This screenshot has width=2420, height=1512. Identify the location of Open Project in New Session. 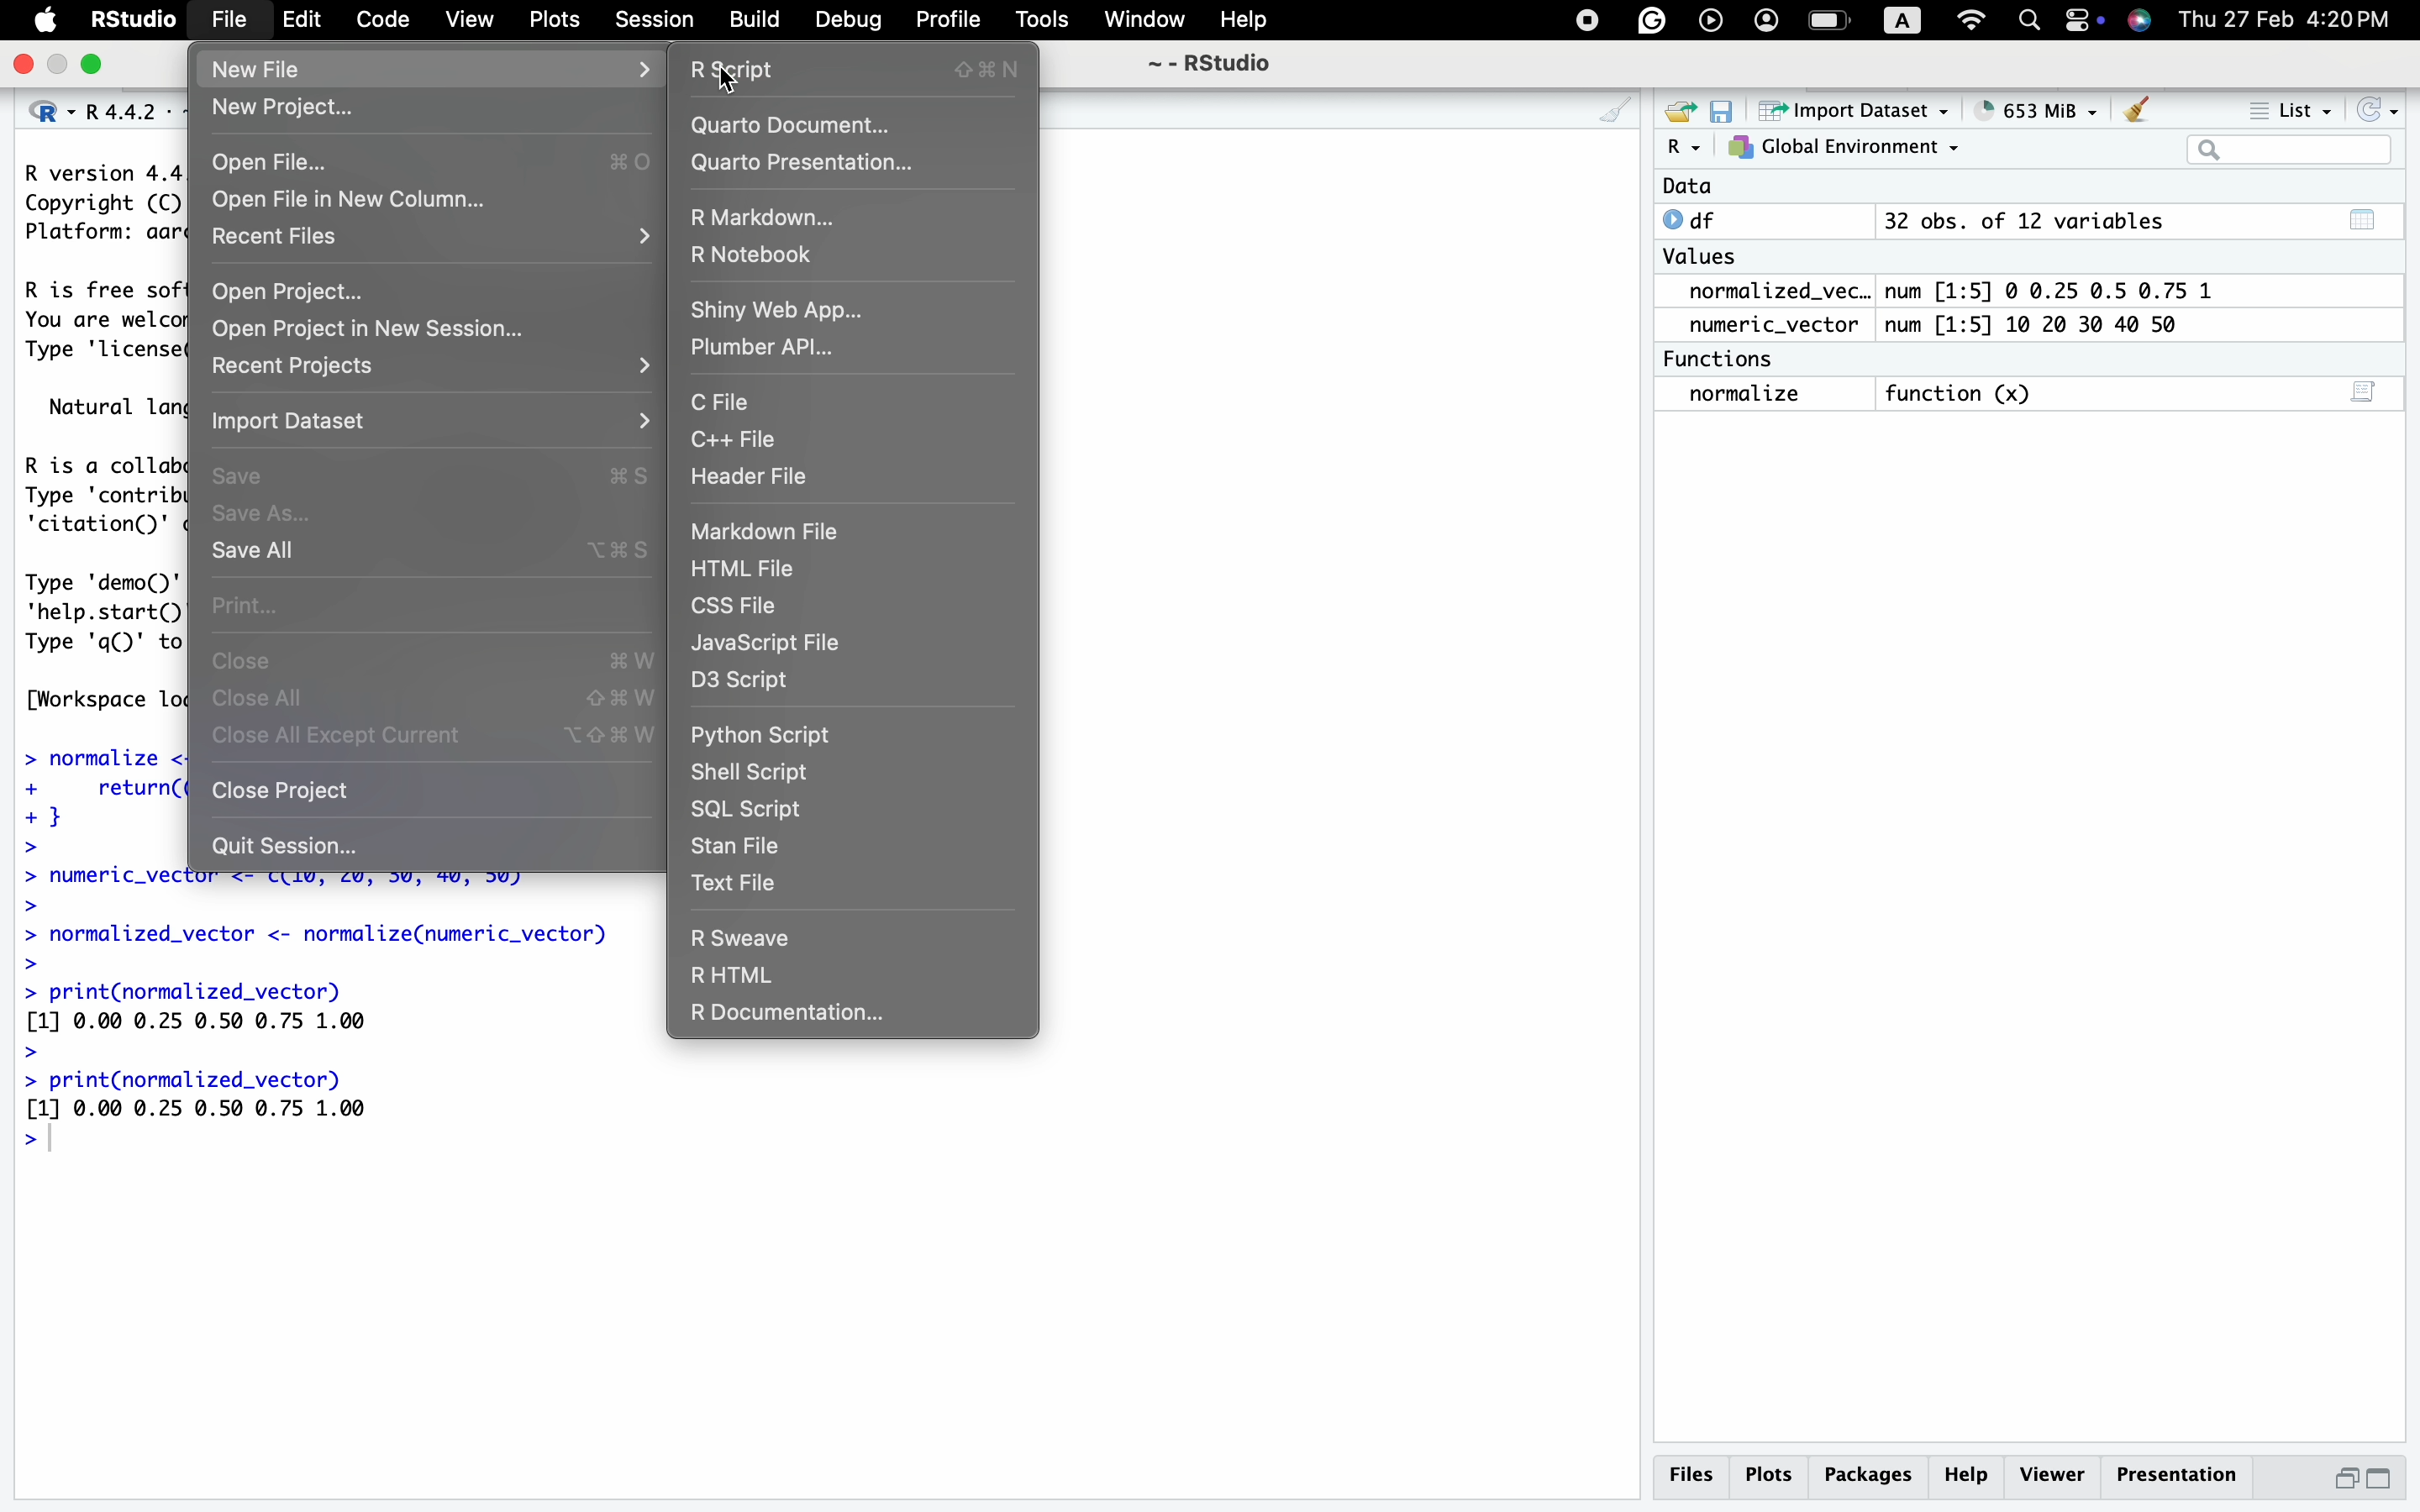
(375, 332).